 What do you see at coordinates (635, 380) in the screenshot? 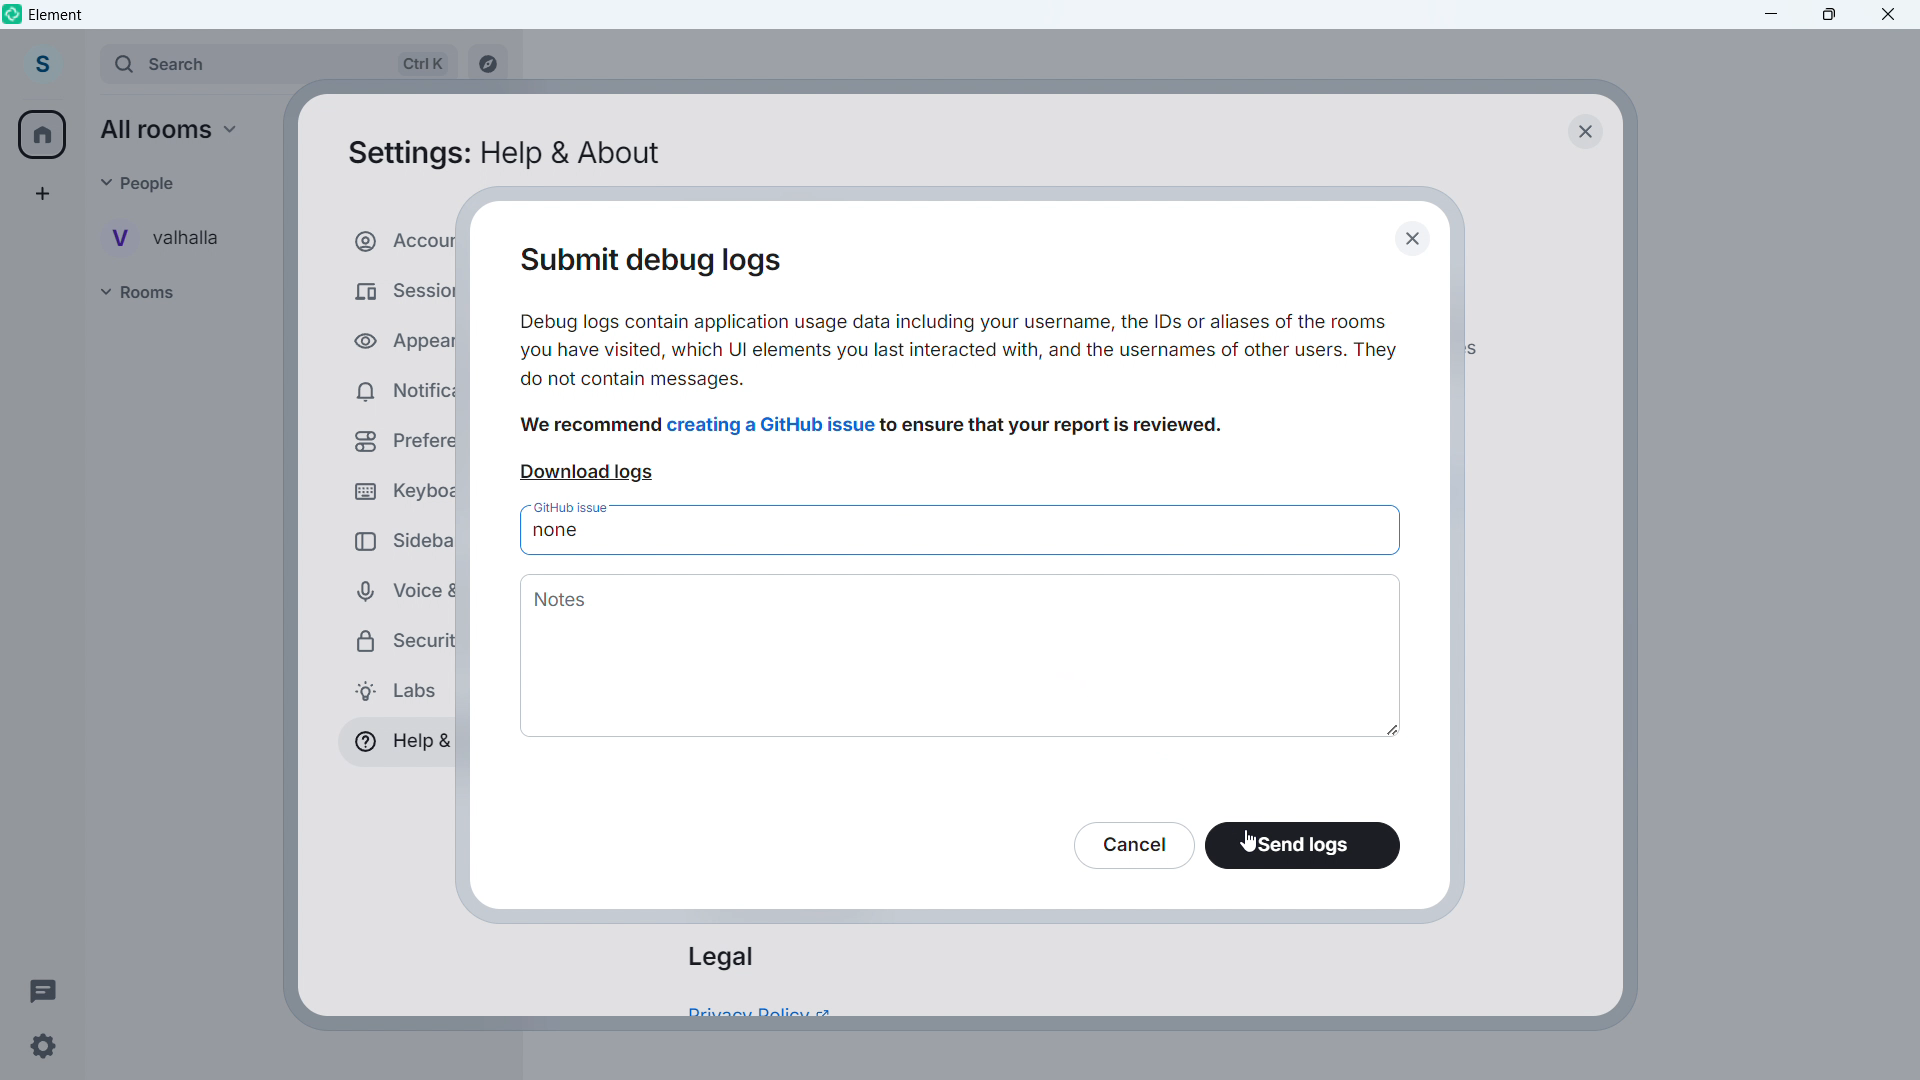
I see `do not contain messages` at bounding box center [635, 380].